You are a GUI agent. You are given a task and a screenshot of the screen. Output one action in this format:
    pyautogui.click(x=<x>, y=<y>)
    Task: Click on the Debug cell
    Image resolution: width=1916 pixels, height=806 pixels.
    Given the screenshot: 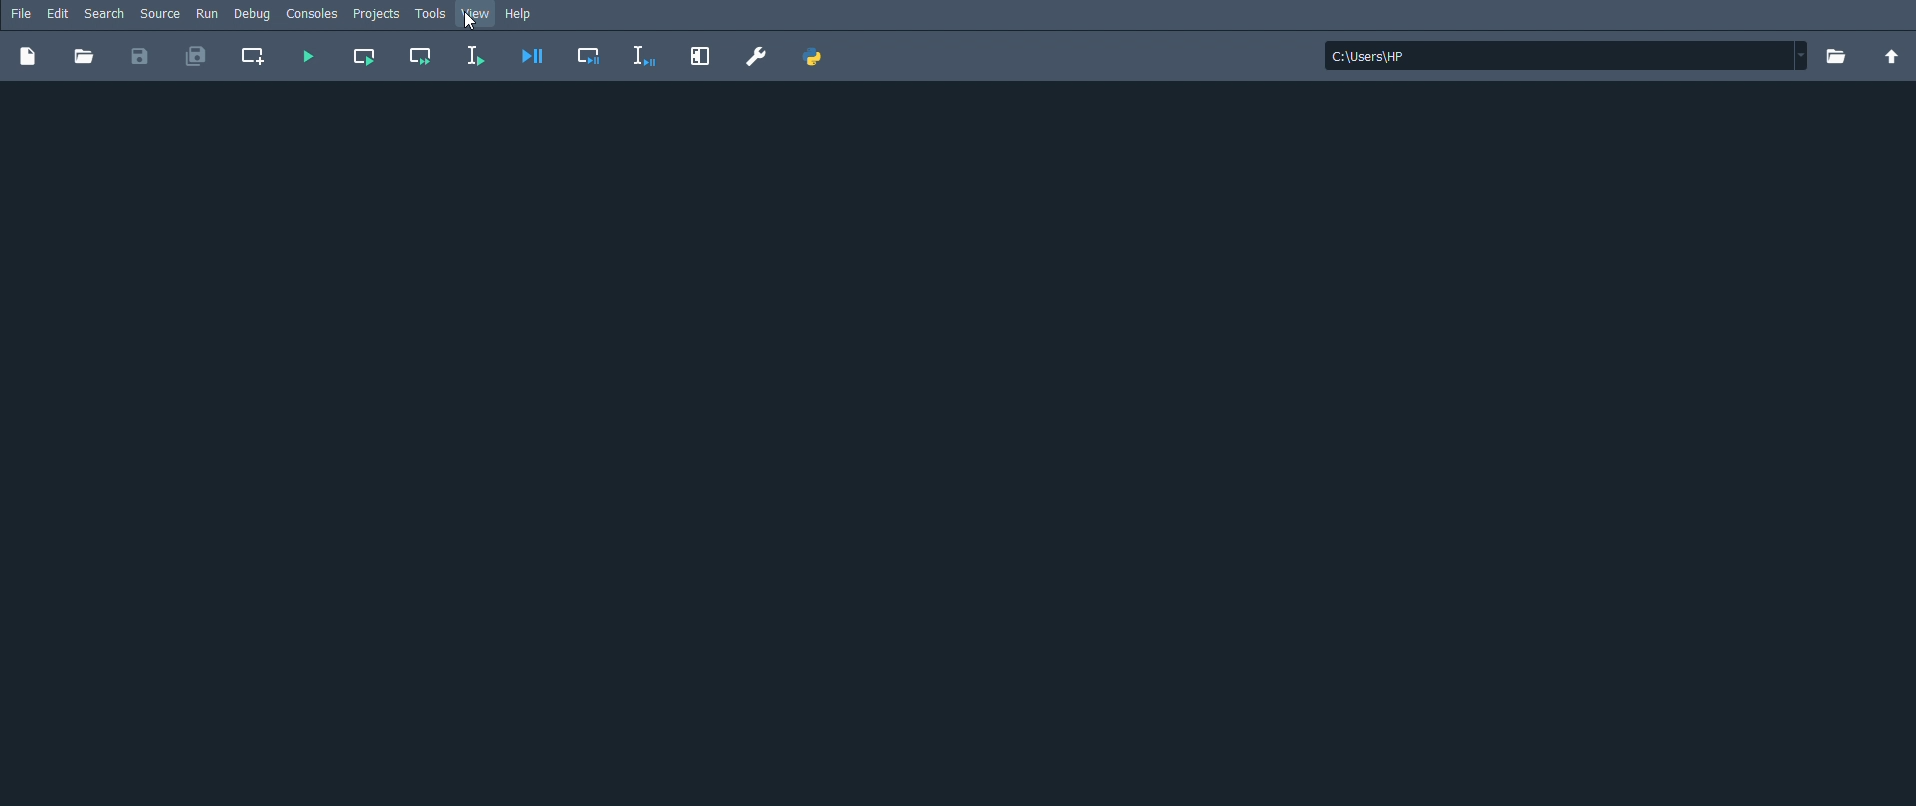 What is the action you would take?
    pyautogui.click(x=592, y=56)
    